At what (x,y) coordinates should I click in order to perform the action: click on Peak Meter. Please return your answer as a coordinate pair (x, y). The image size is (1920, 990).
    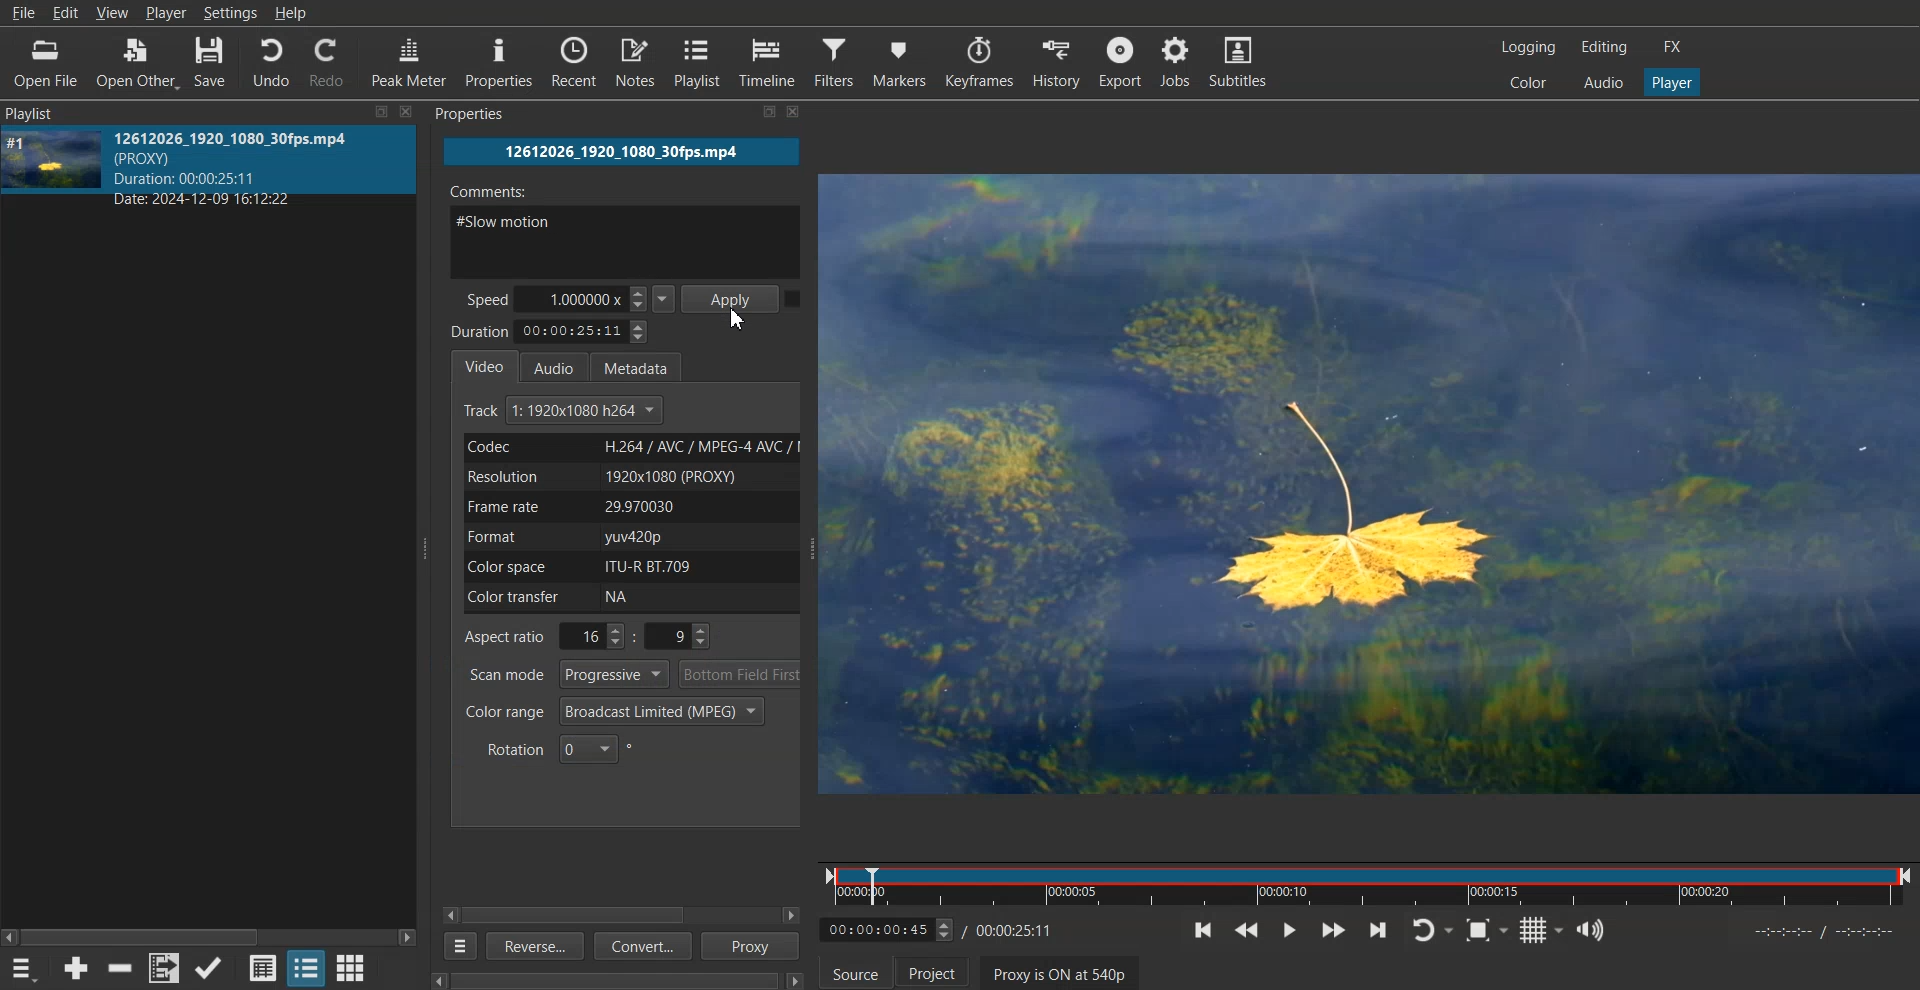
    Looking at the image, I should click on (410, 60).